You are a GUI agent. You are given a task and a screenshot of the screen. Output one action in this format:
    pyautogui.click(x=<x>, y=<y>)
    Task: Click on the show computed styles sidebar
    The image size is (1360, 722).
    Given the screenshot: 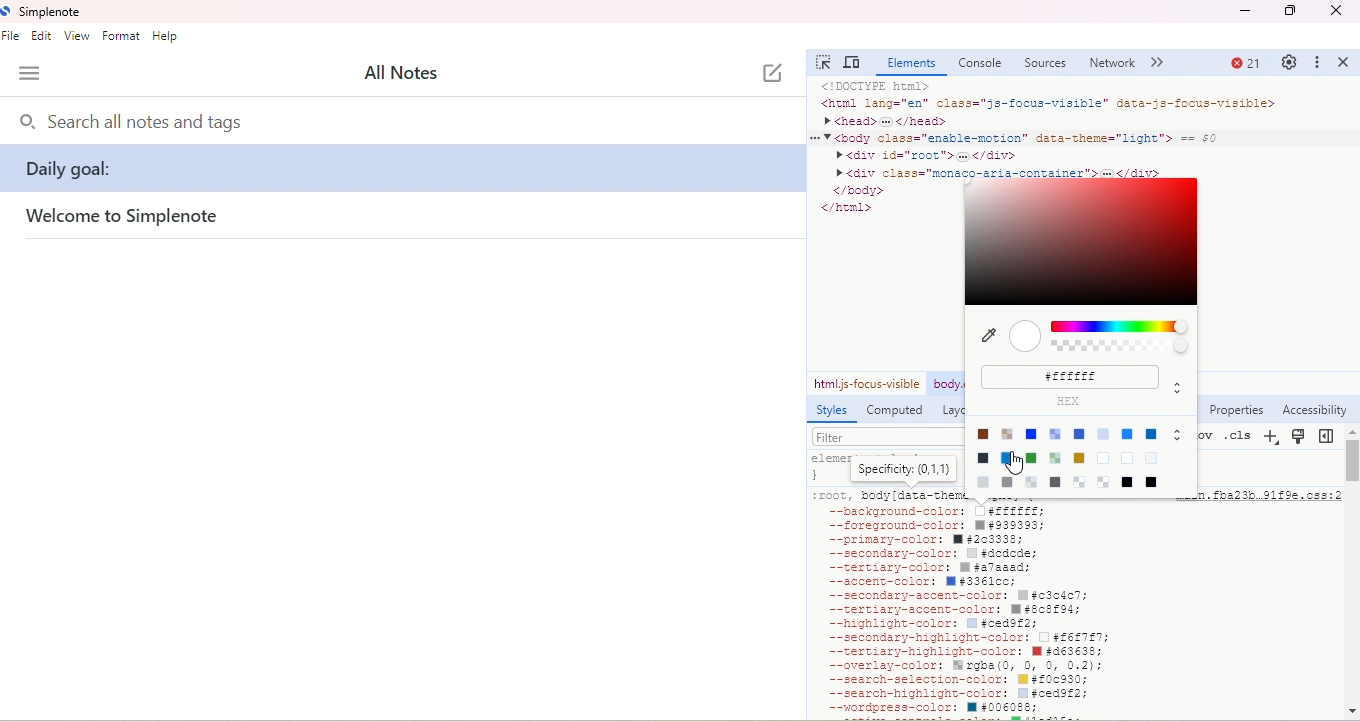 What is the action you would take?
    pyautogui.click(x=1328, y=436)
    